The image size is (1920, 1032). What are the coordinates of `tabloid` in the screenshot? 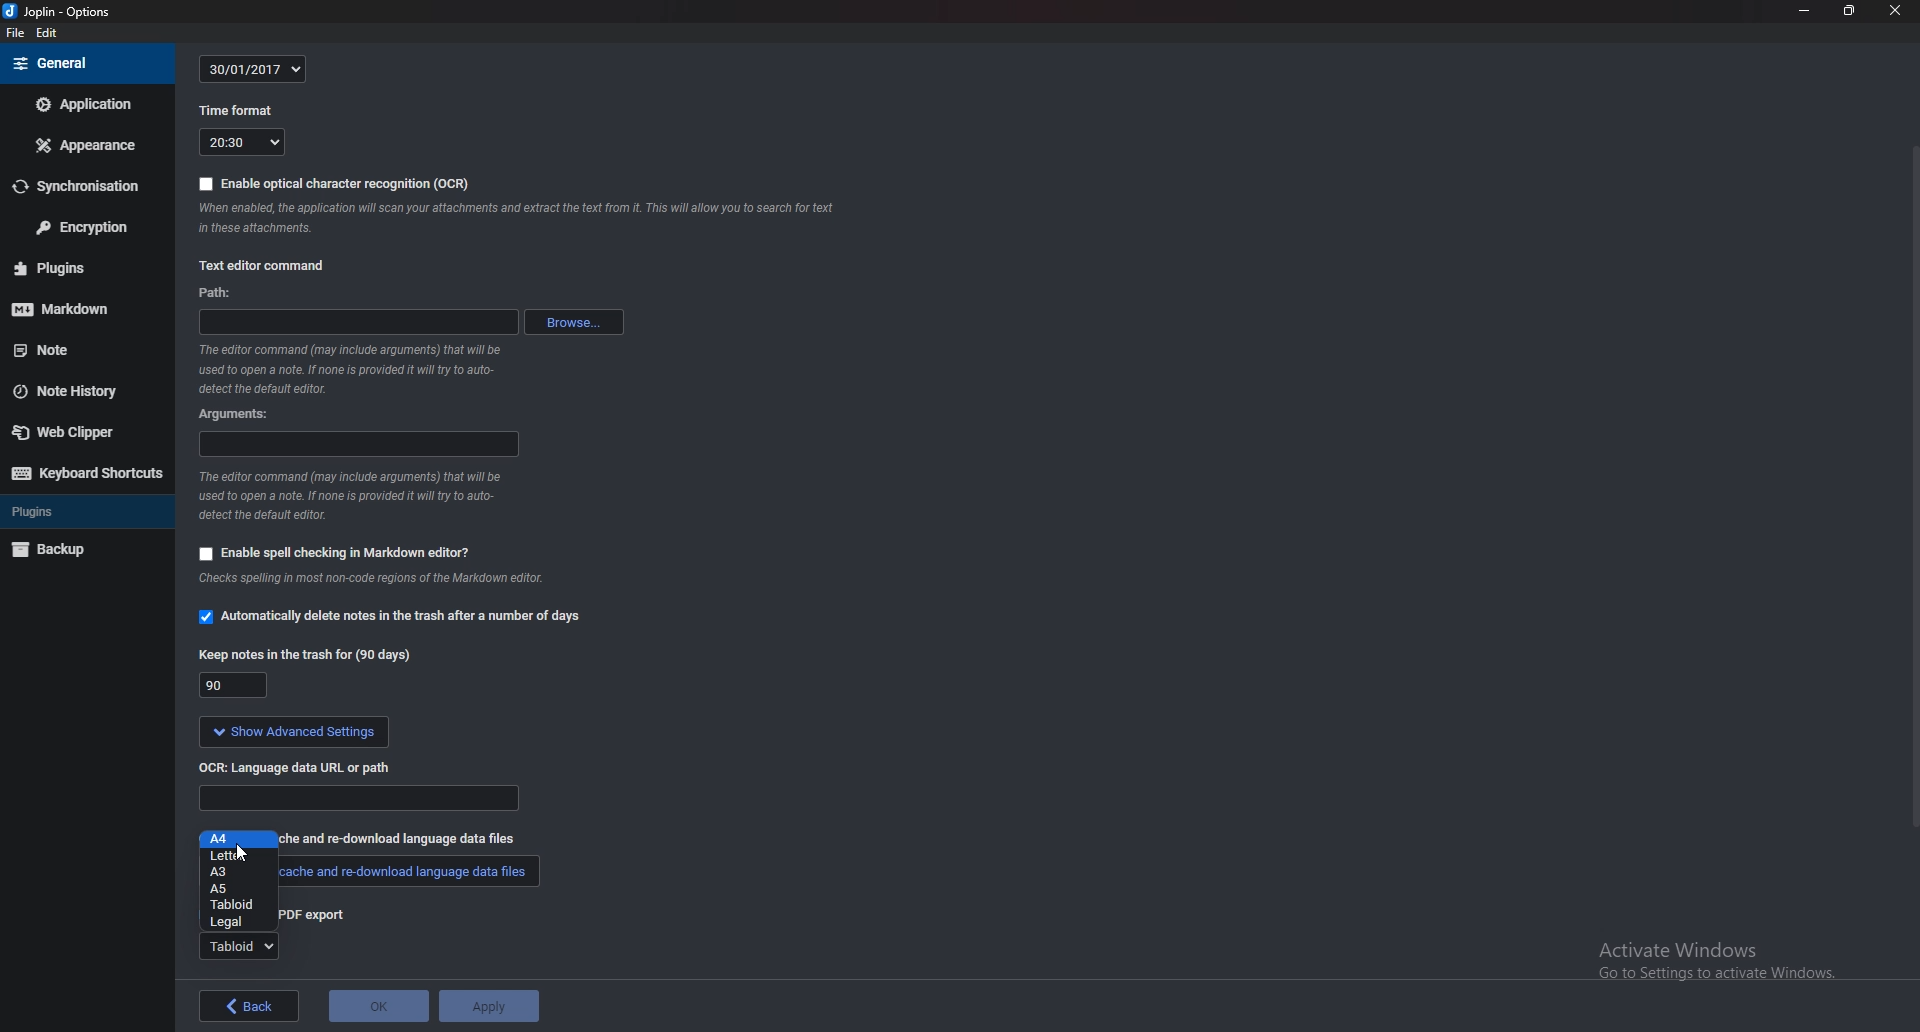 It's located at (237, 948).